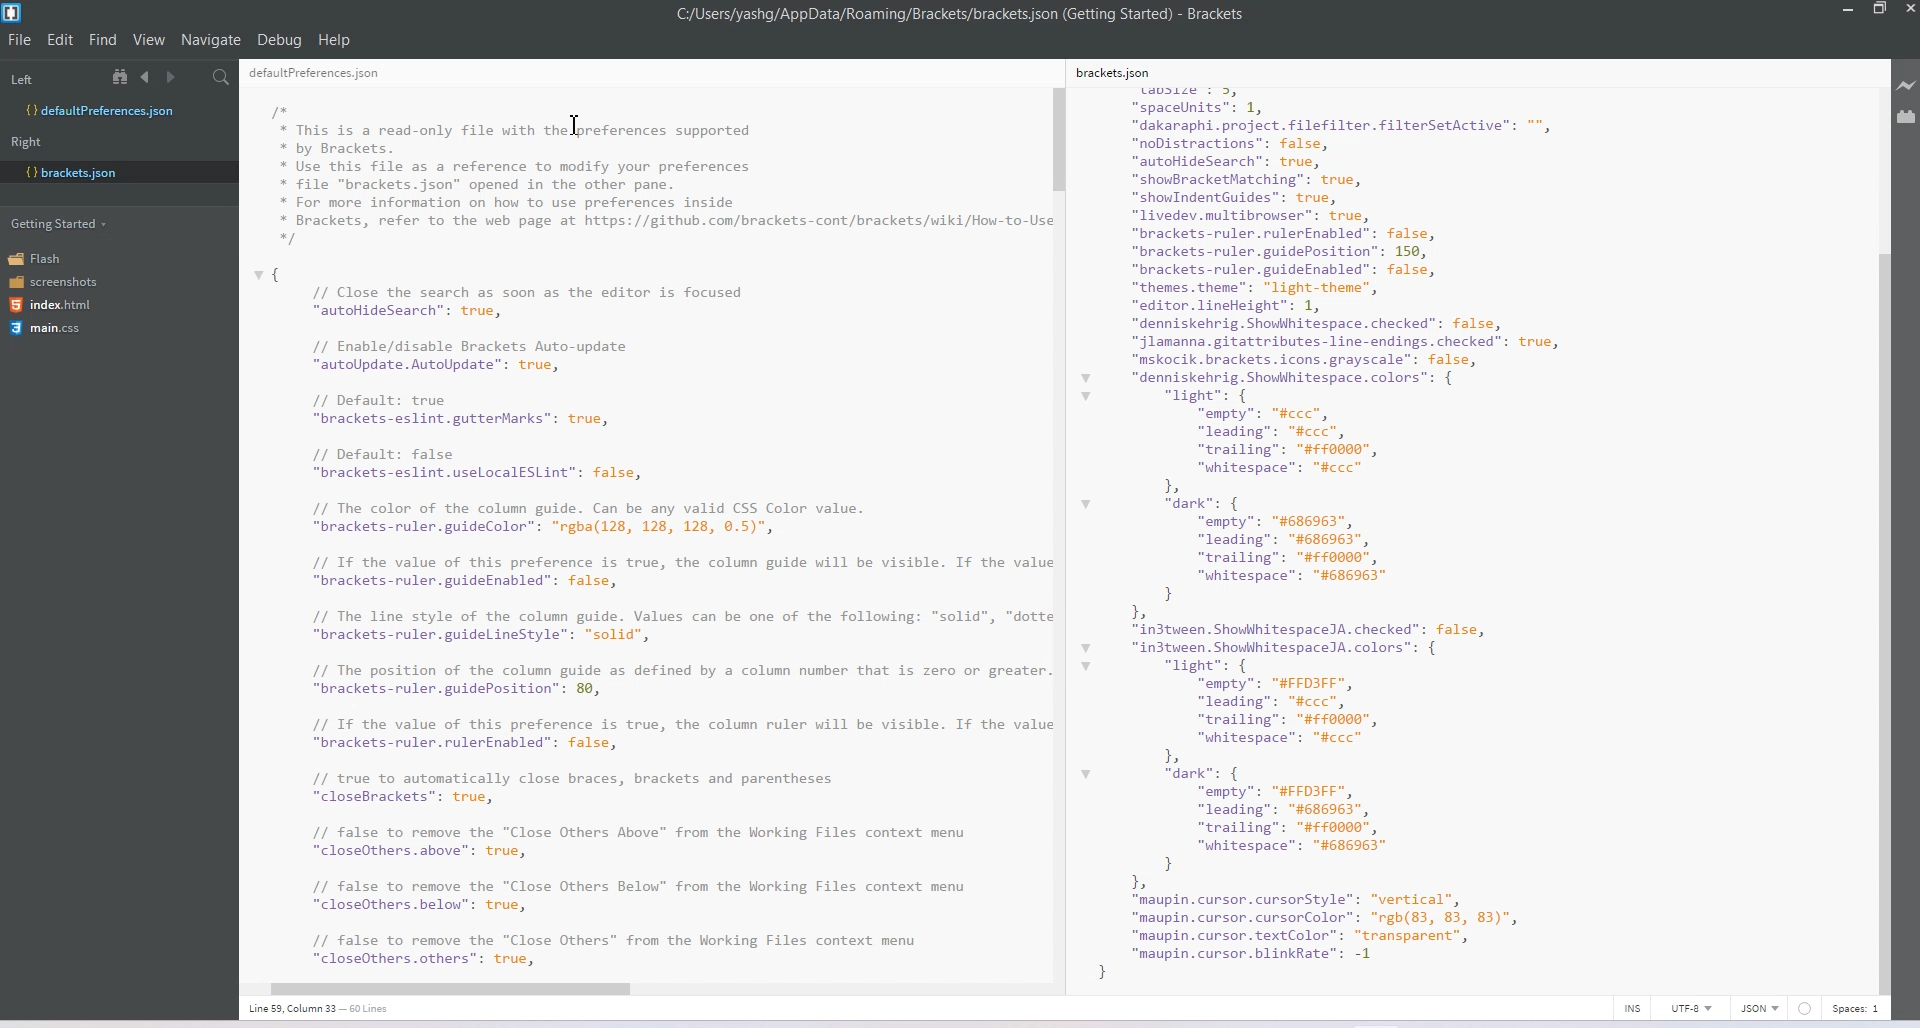 The image size is (1920, 1028). Describe the element at coordinates (173, 78) in the screenshot. I see `Navigate Forward` at that location.